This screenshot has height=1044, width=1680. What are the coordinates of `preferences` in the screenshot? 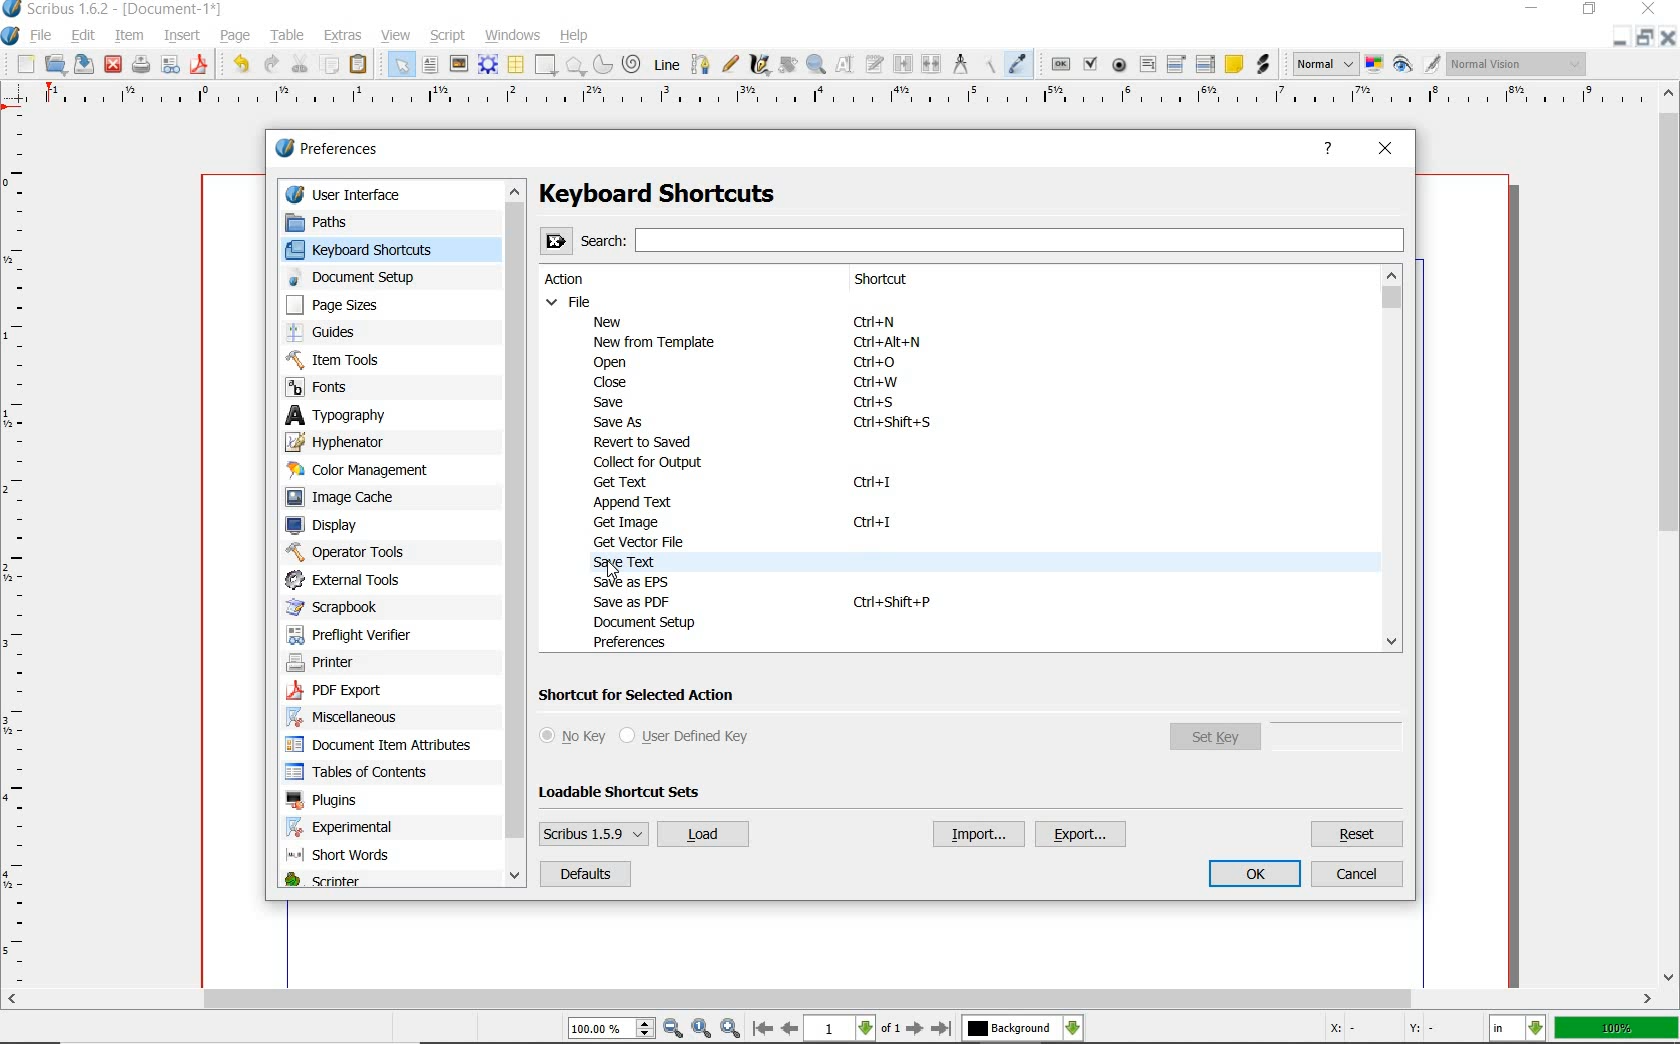 It's located at (333, 149).